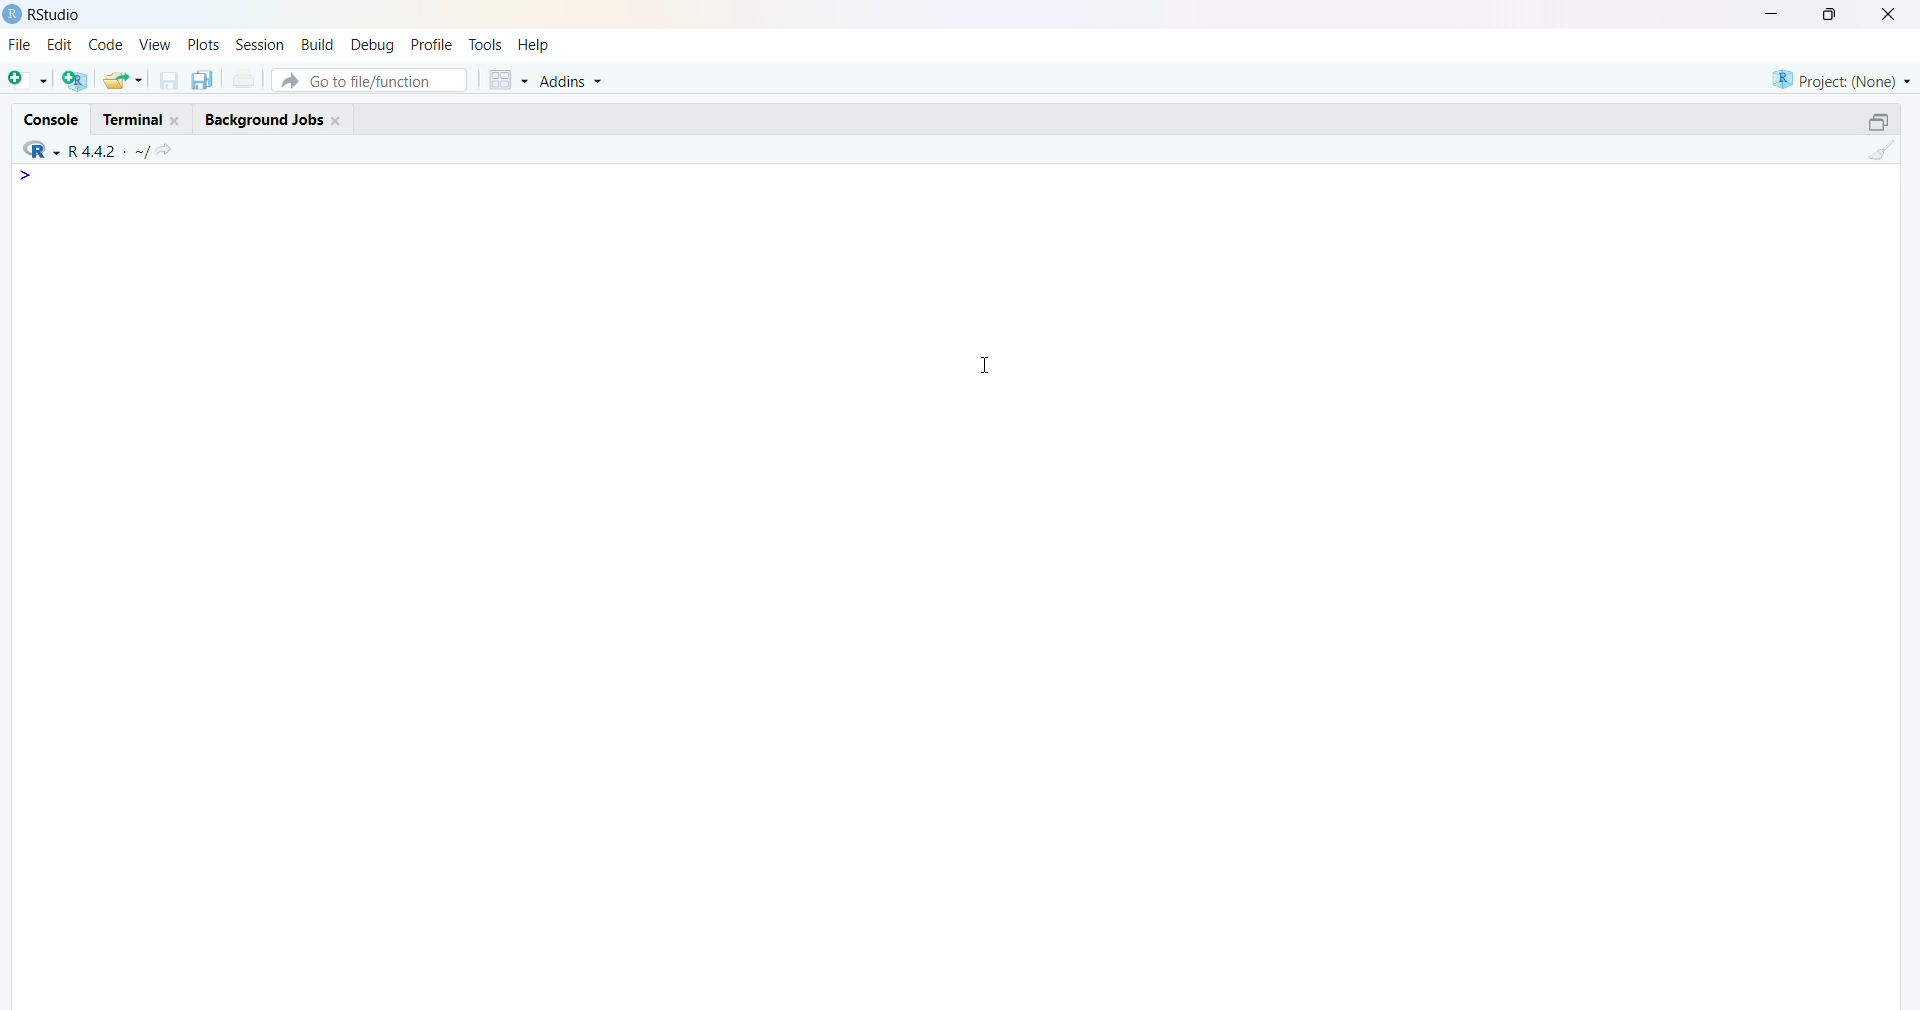 This screenshot has width=1920, height=1010. I want to click on build, so click(320, 45).